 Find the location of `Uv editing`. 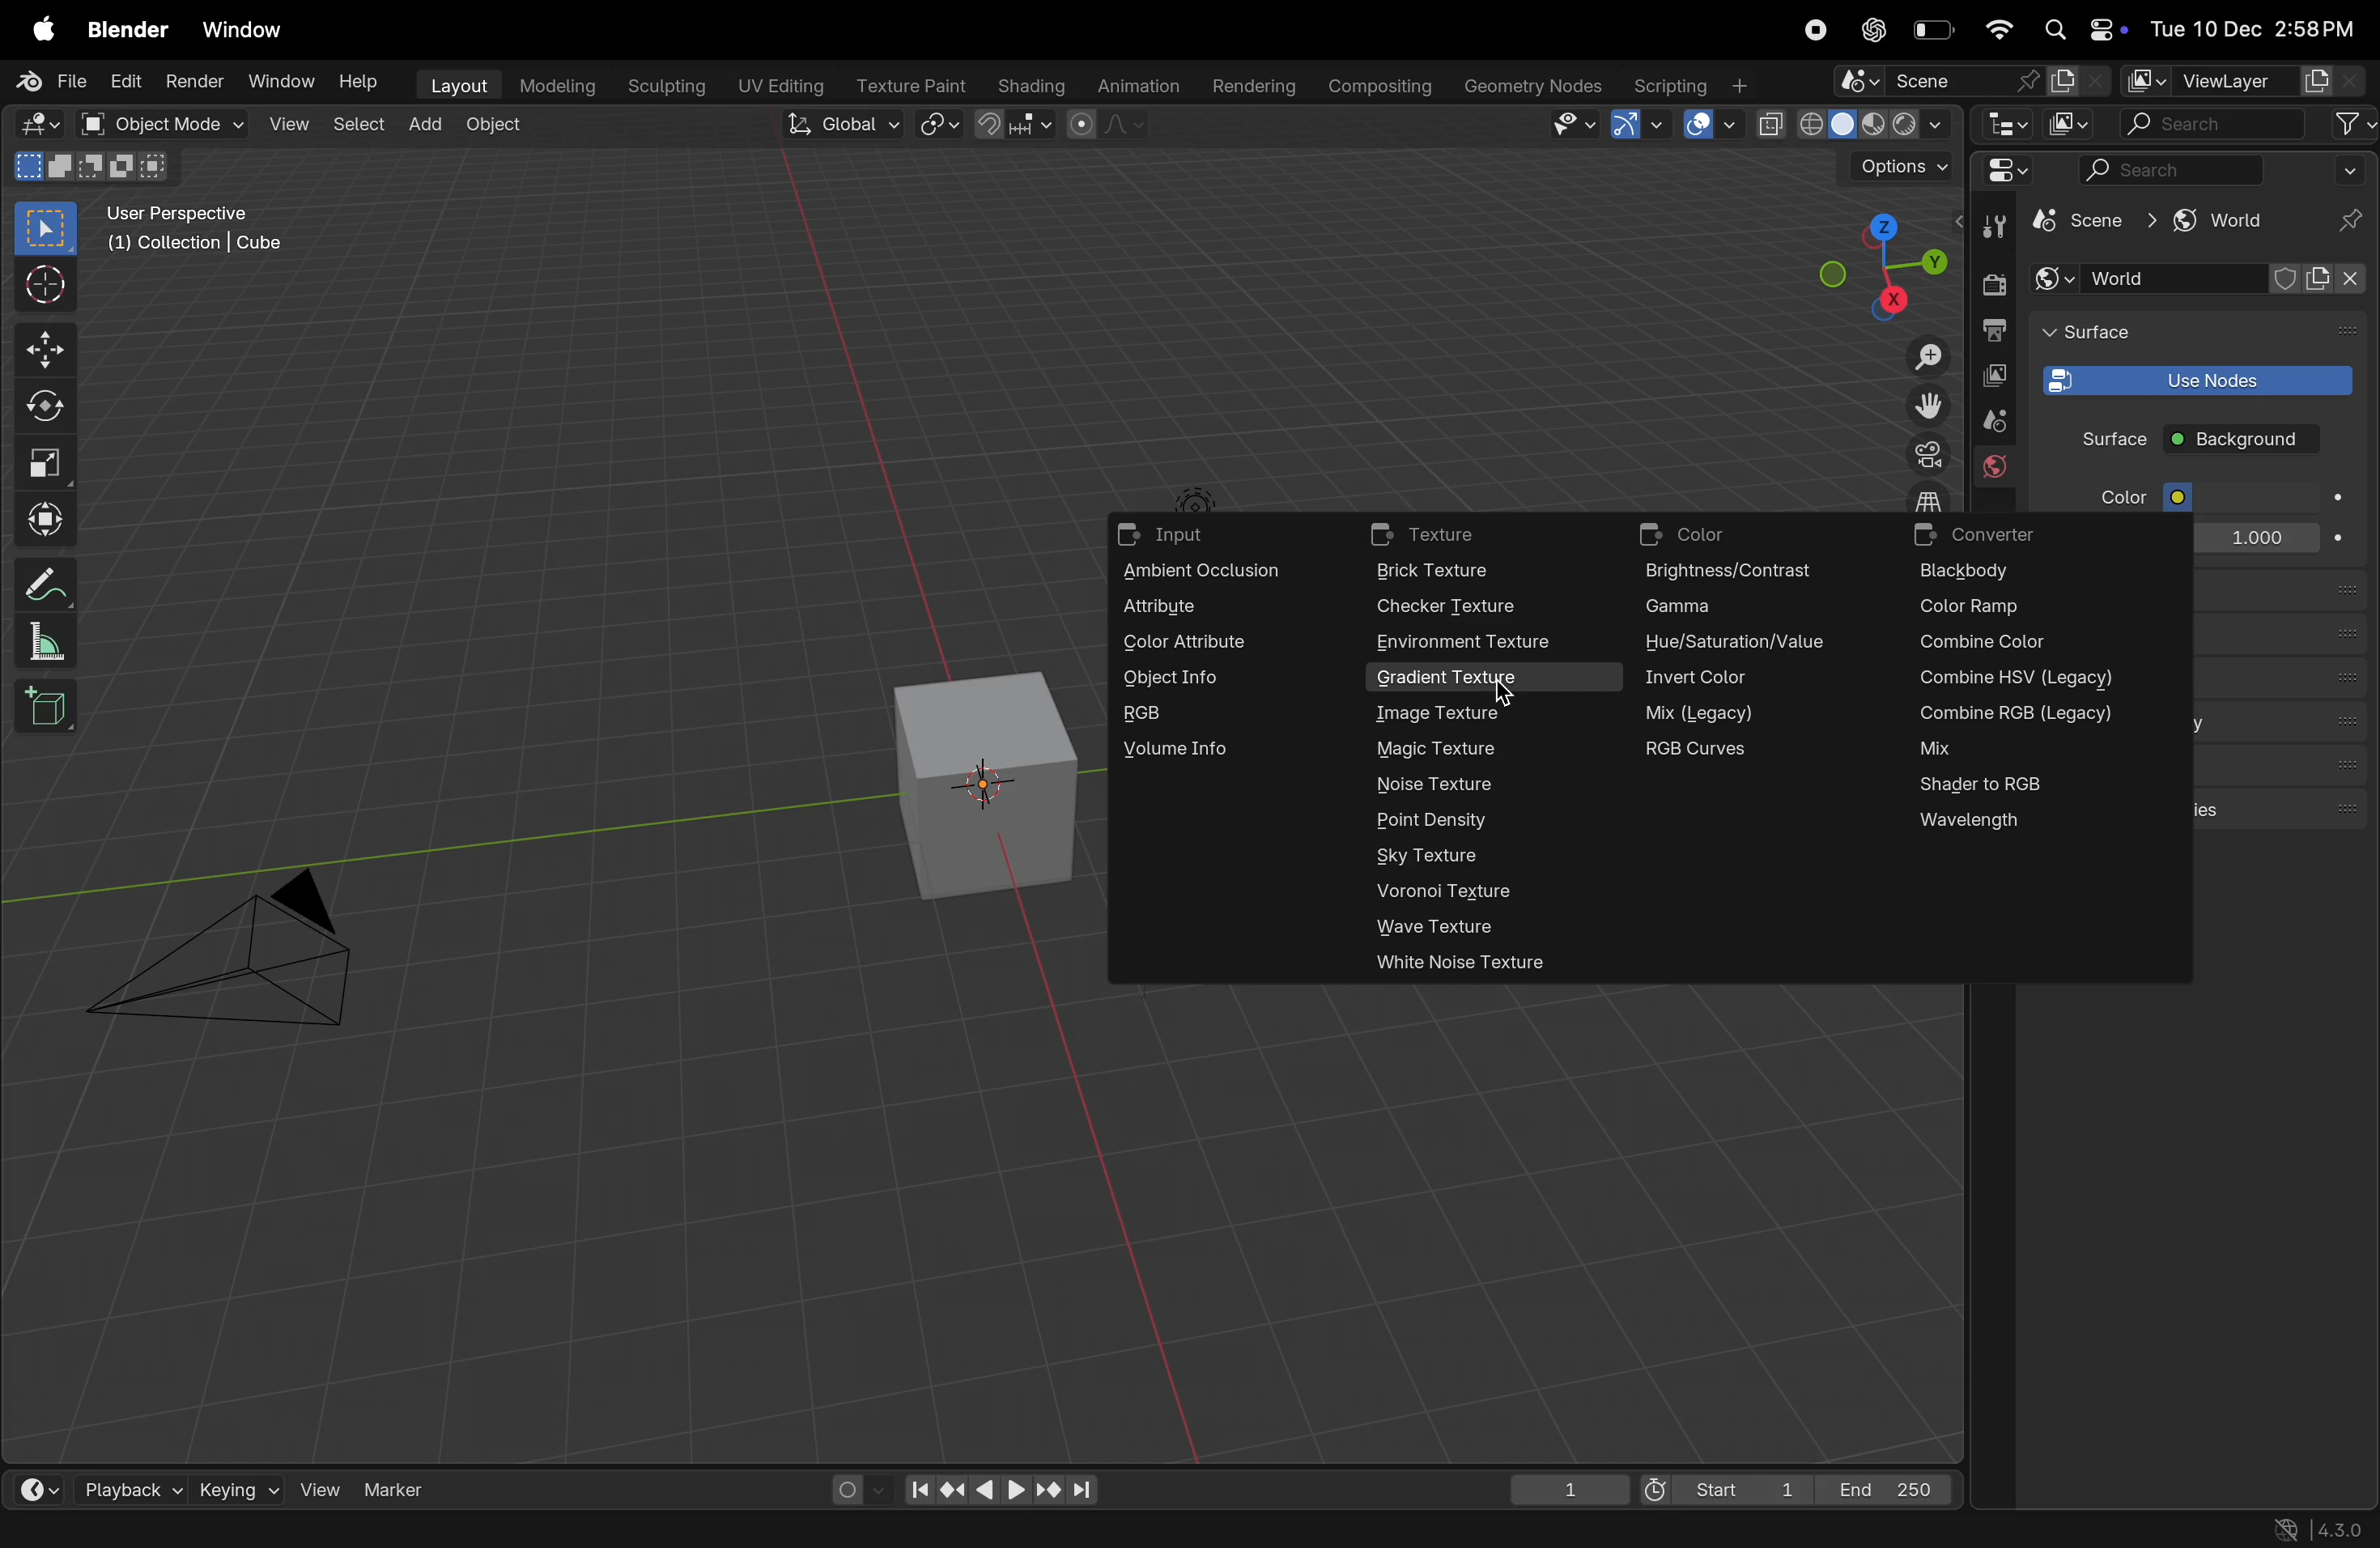

Uv editing is located at coordinates (777, 88).